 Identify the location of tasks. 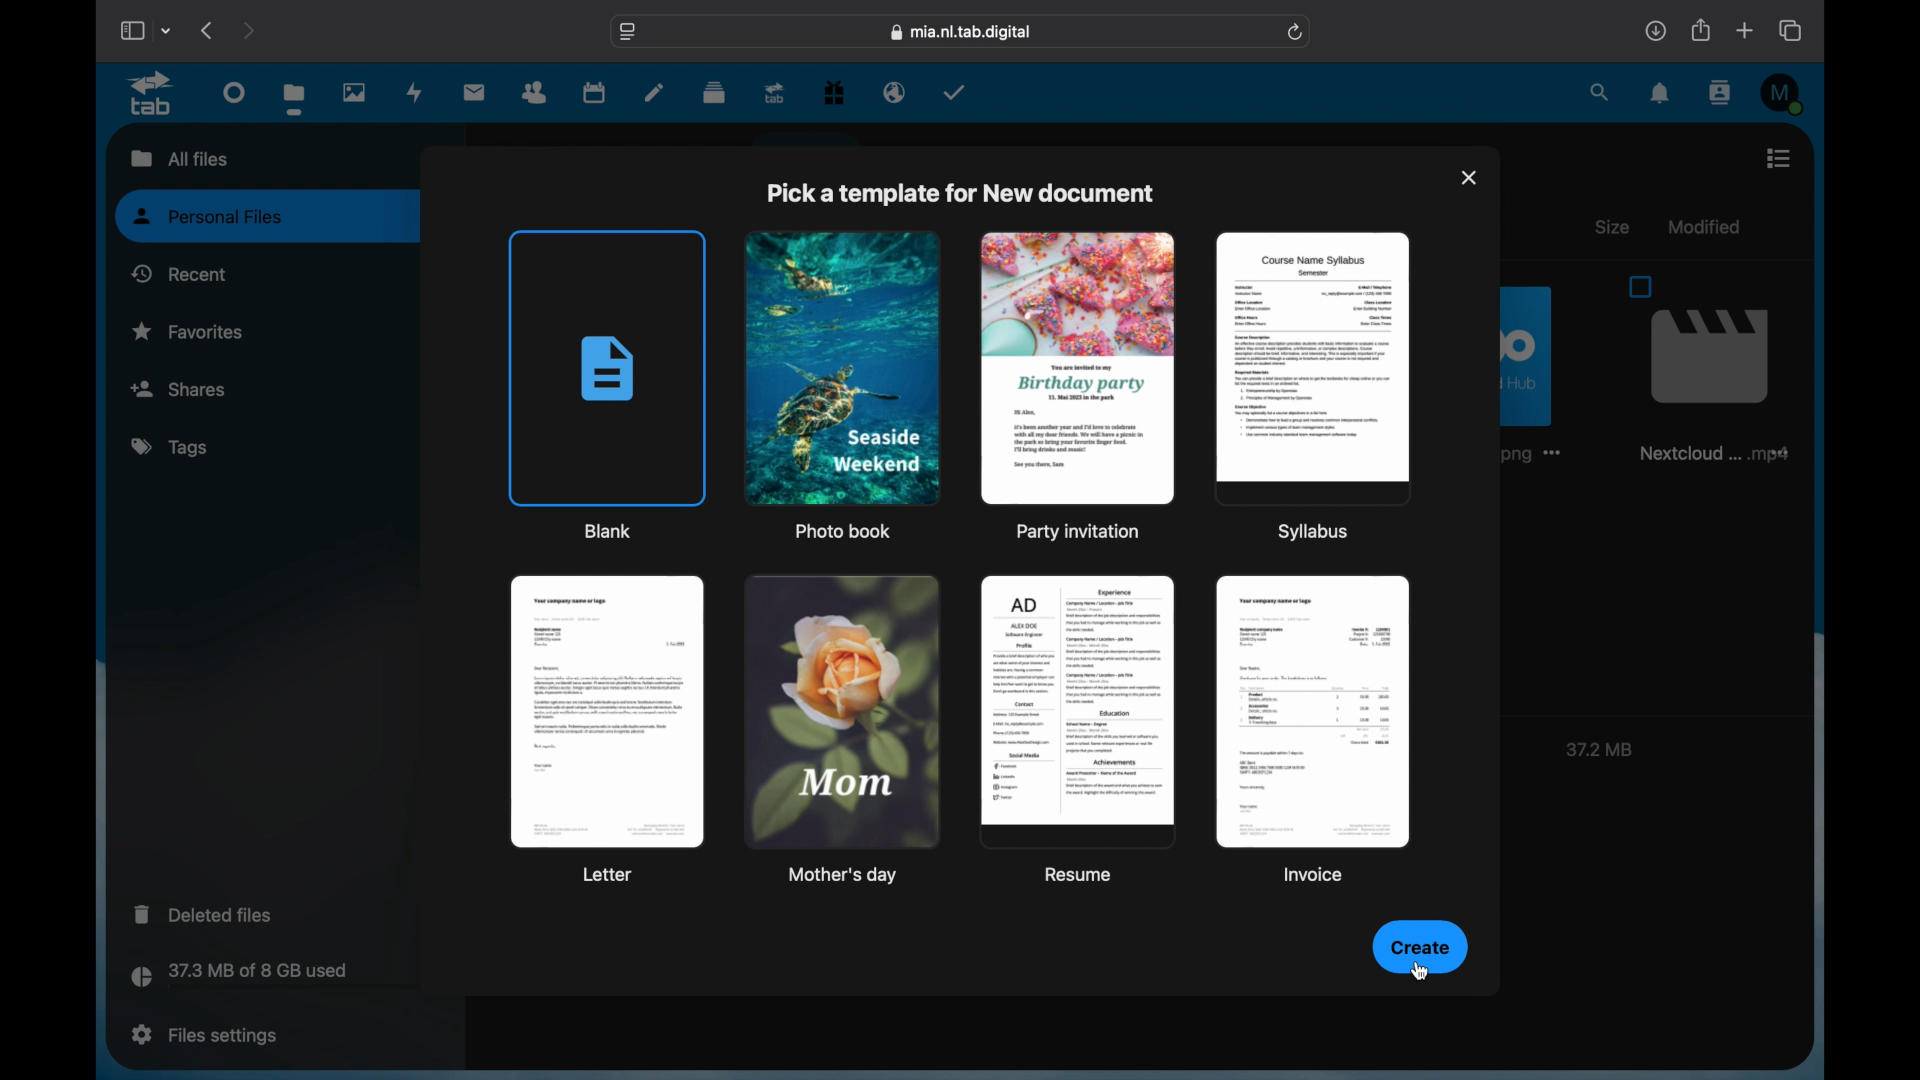
(955, 92).